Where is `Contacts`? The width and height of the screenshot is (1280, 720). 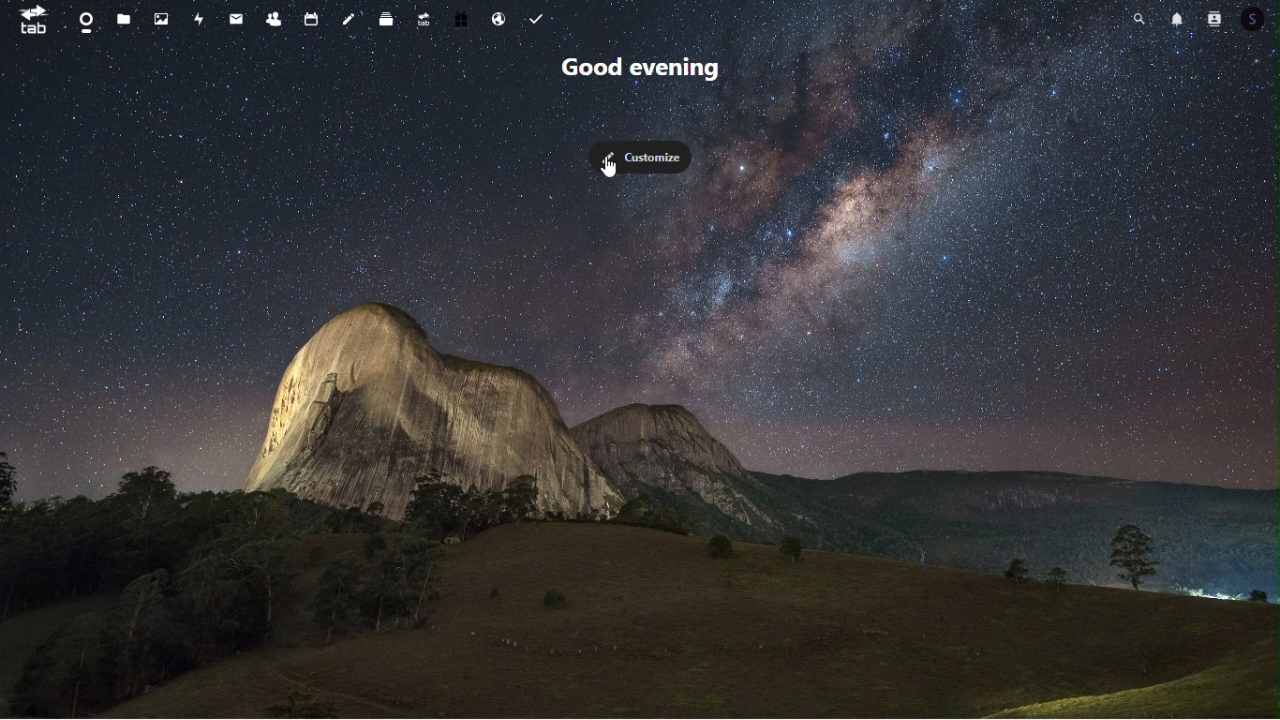 Contacts is located at coordinates (274, 19).